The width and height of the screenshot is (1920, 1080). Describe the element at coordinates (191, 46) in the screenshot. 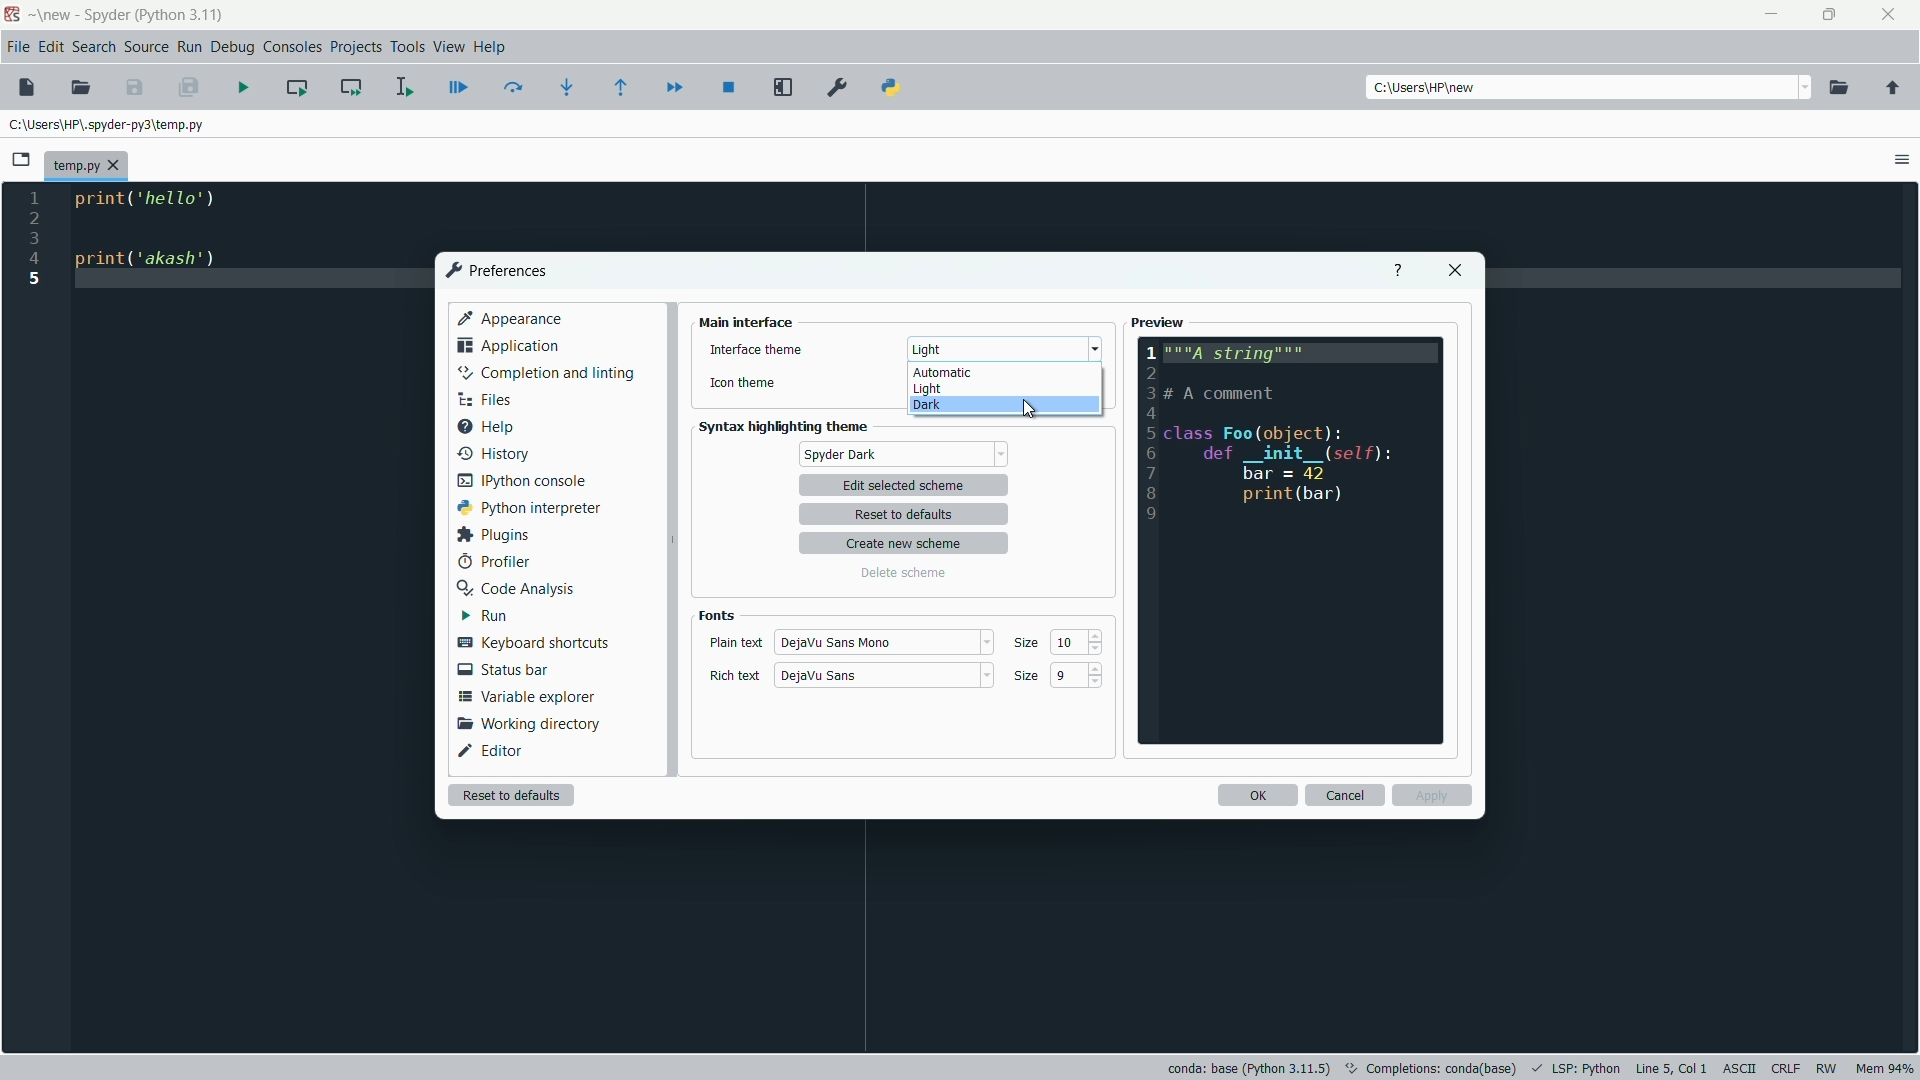

I see `run menu` at that location.